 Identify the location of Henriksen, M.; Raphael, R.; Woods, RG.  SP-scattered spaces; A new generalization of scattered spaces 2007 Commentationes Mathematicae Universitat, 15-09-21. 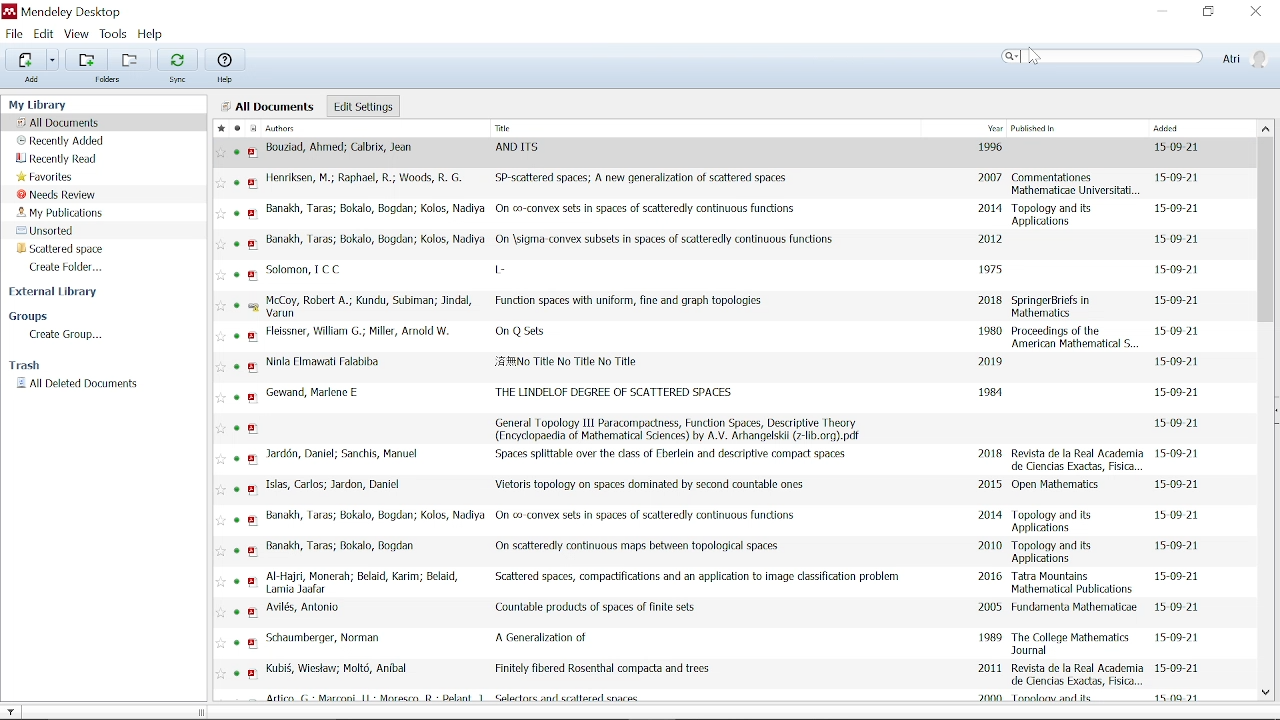
(728, 183).